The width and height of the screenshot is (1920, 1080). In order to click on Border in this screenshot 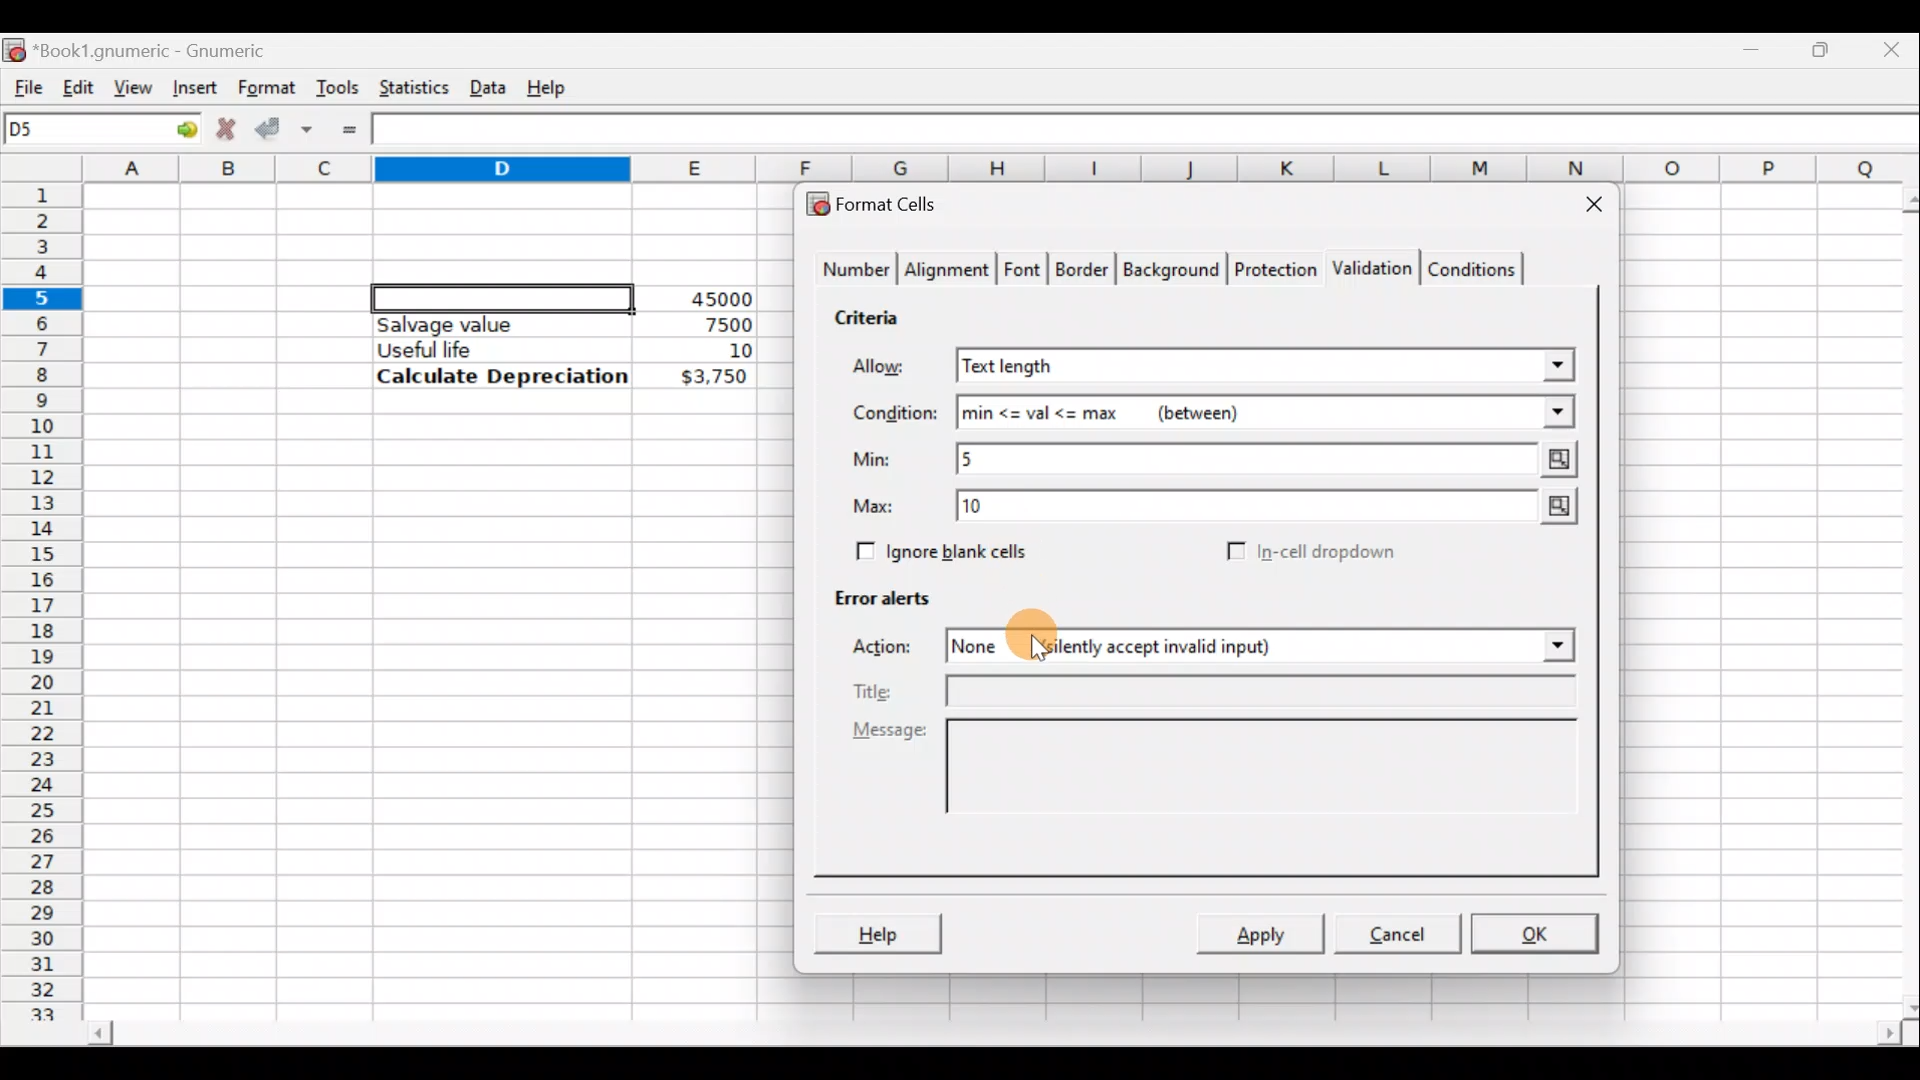, I will do `click(1084, 274)`.